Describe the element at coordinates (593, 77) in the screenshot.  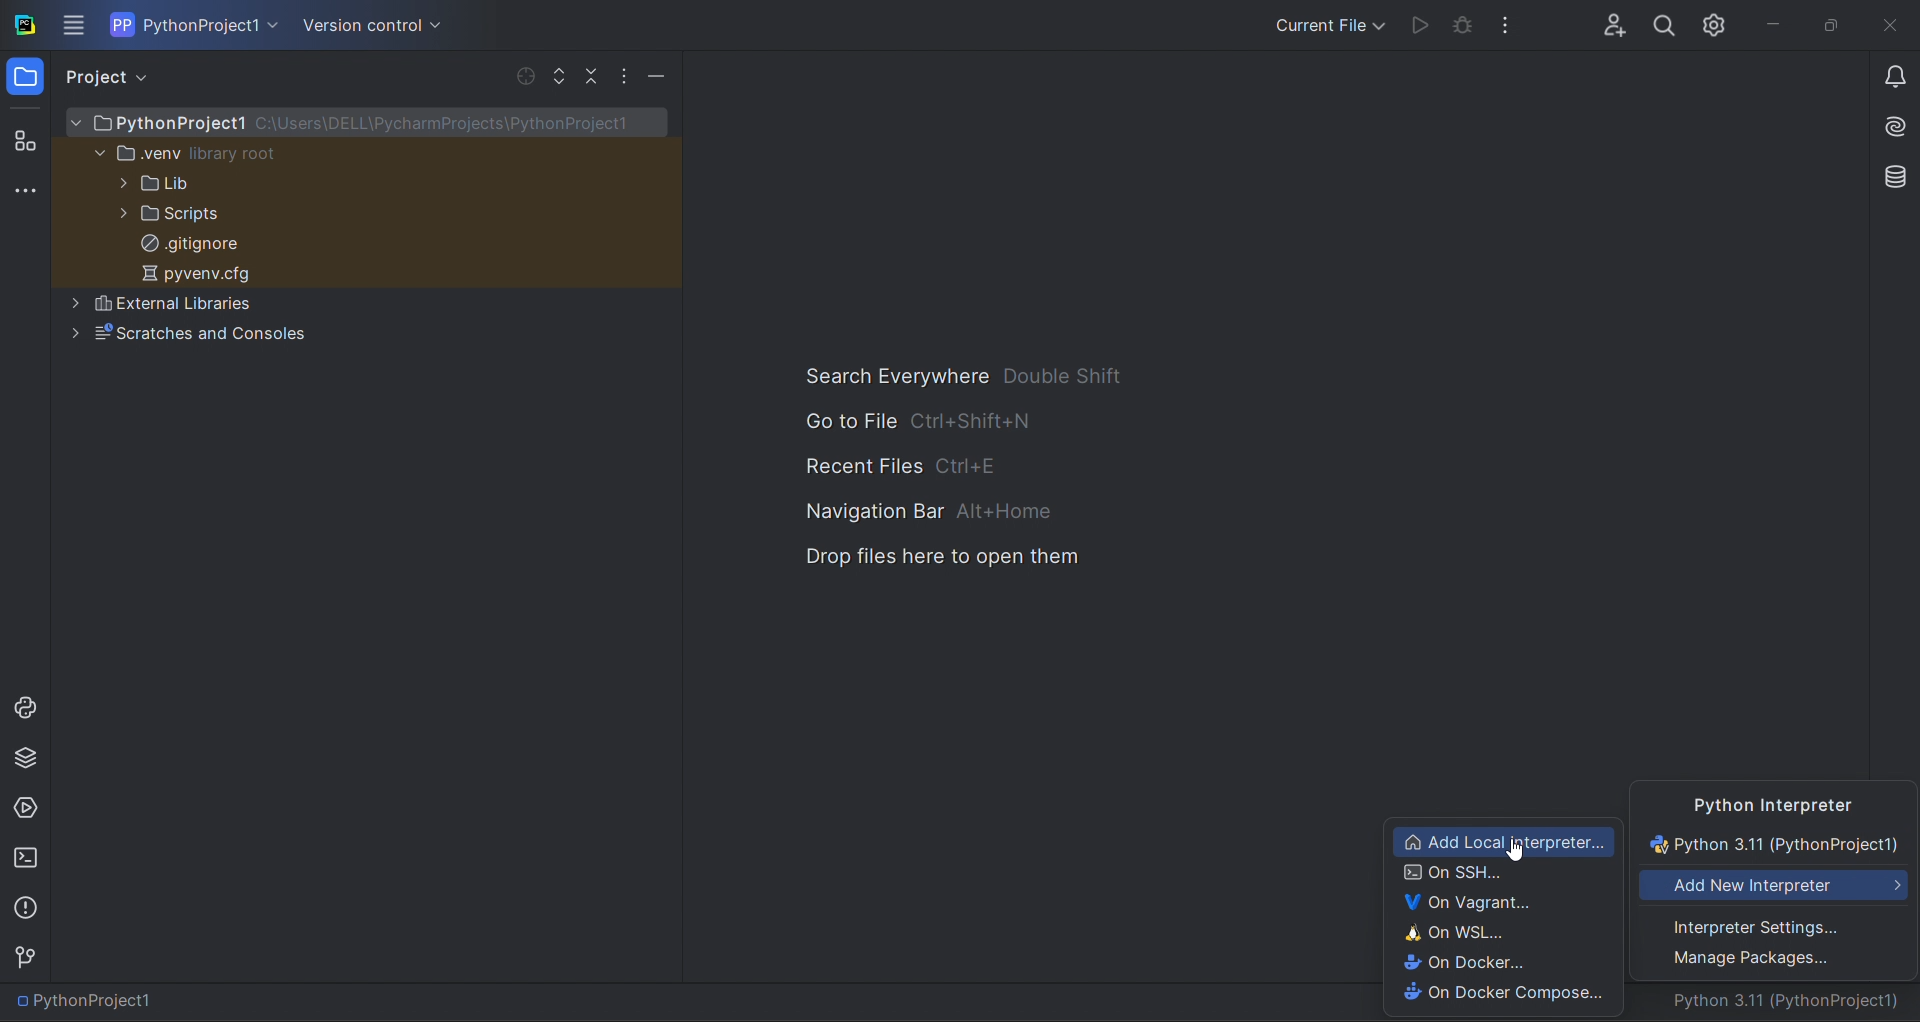
I see `collapse file` at that location.